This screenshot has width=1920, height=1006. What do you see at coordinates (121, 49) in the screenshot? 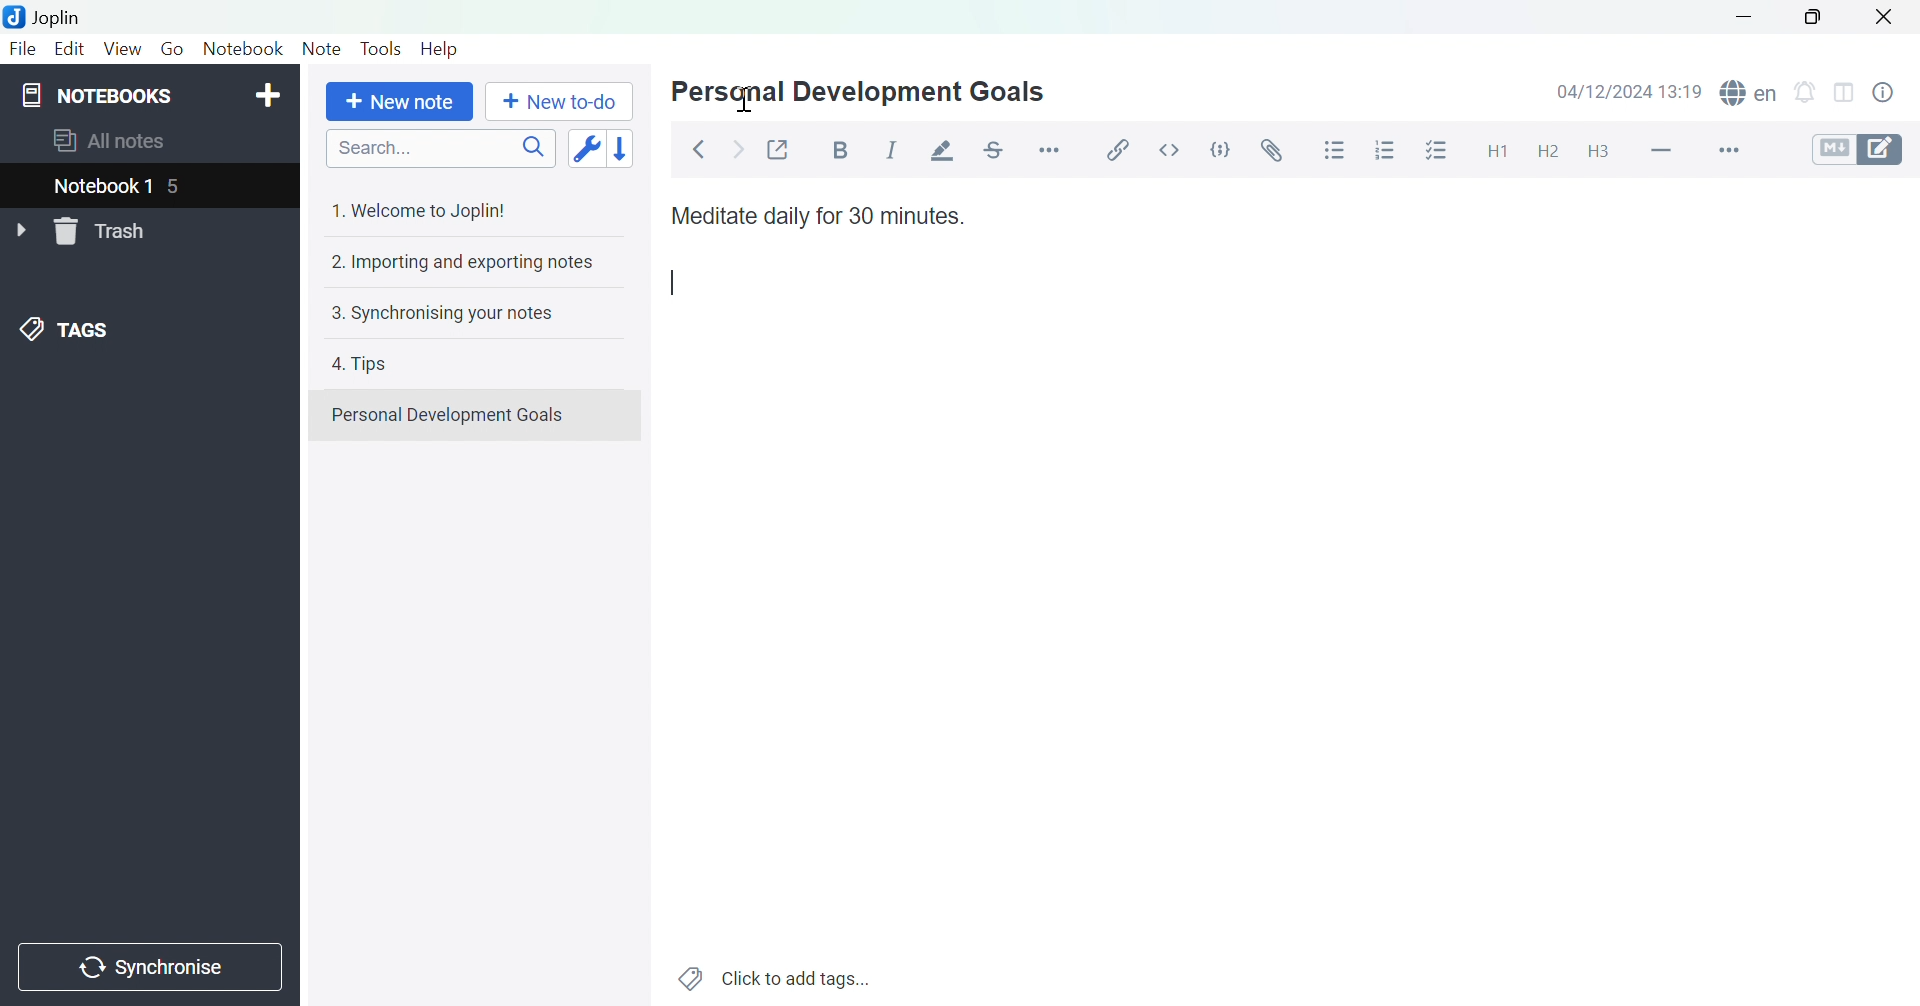
I see `View` at bounding box center [121, 49].